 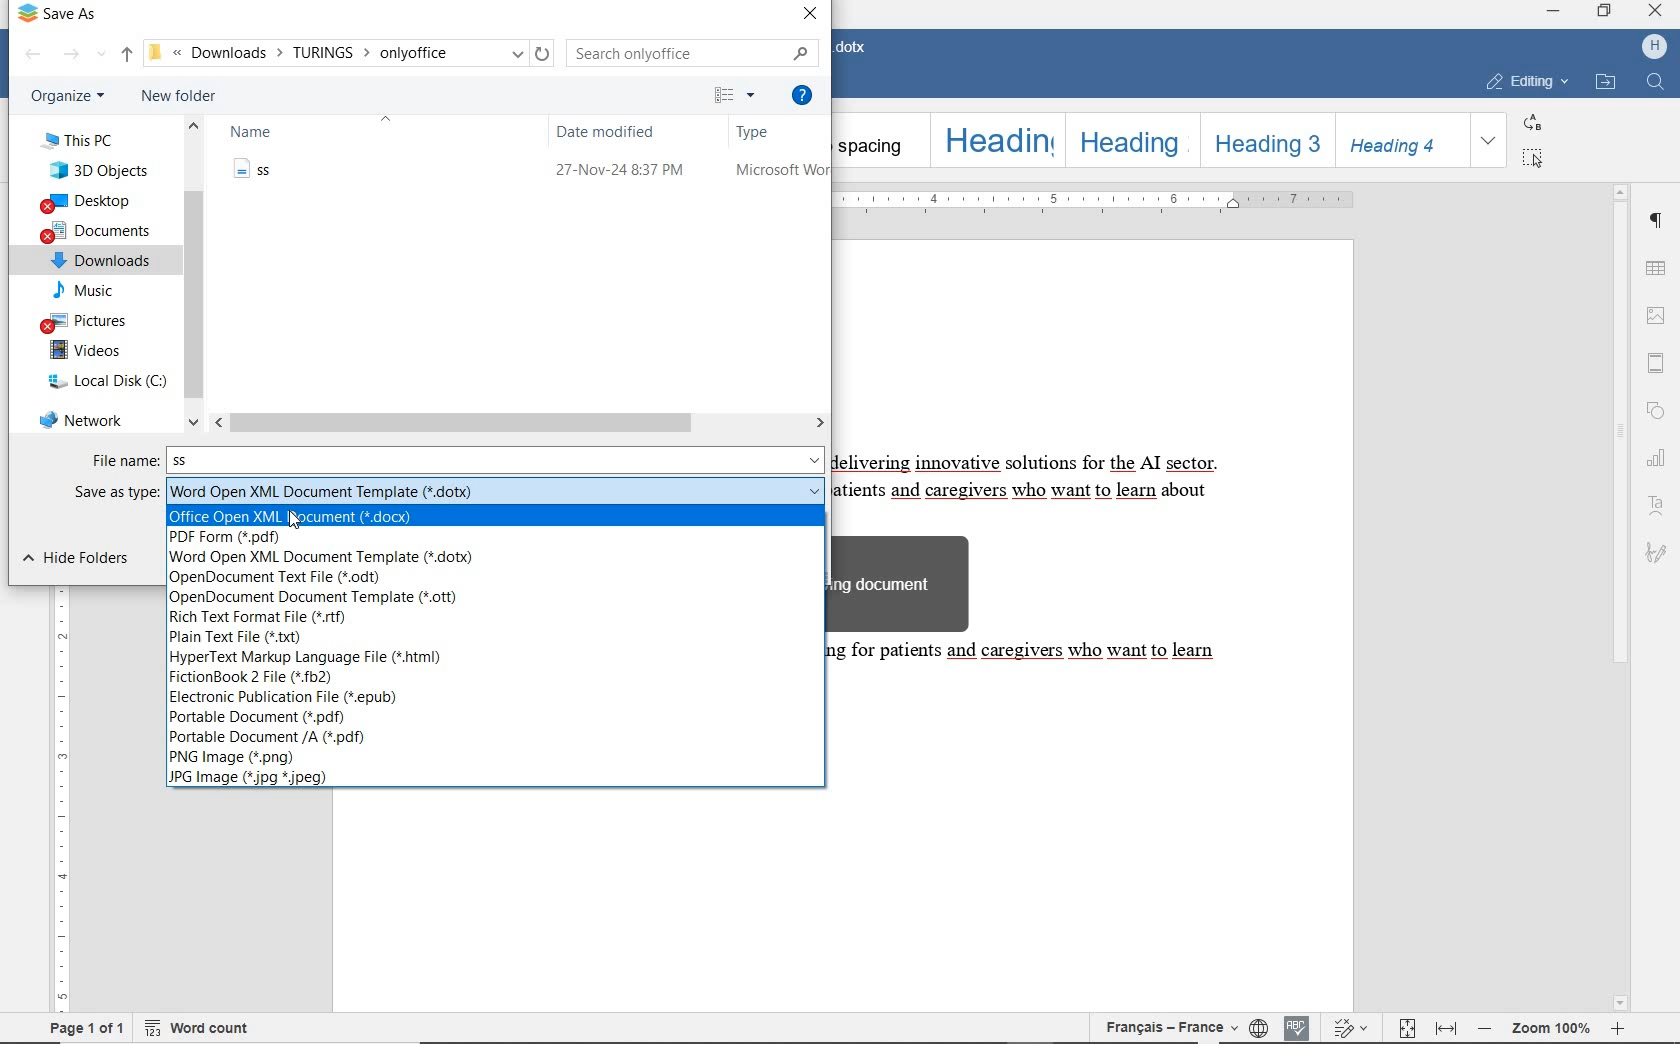 I want to click on PDF, so click(x=236, y=538).